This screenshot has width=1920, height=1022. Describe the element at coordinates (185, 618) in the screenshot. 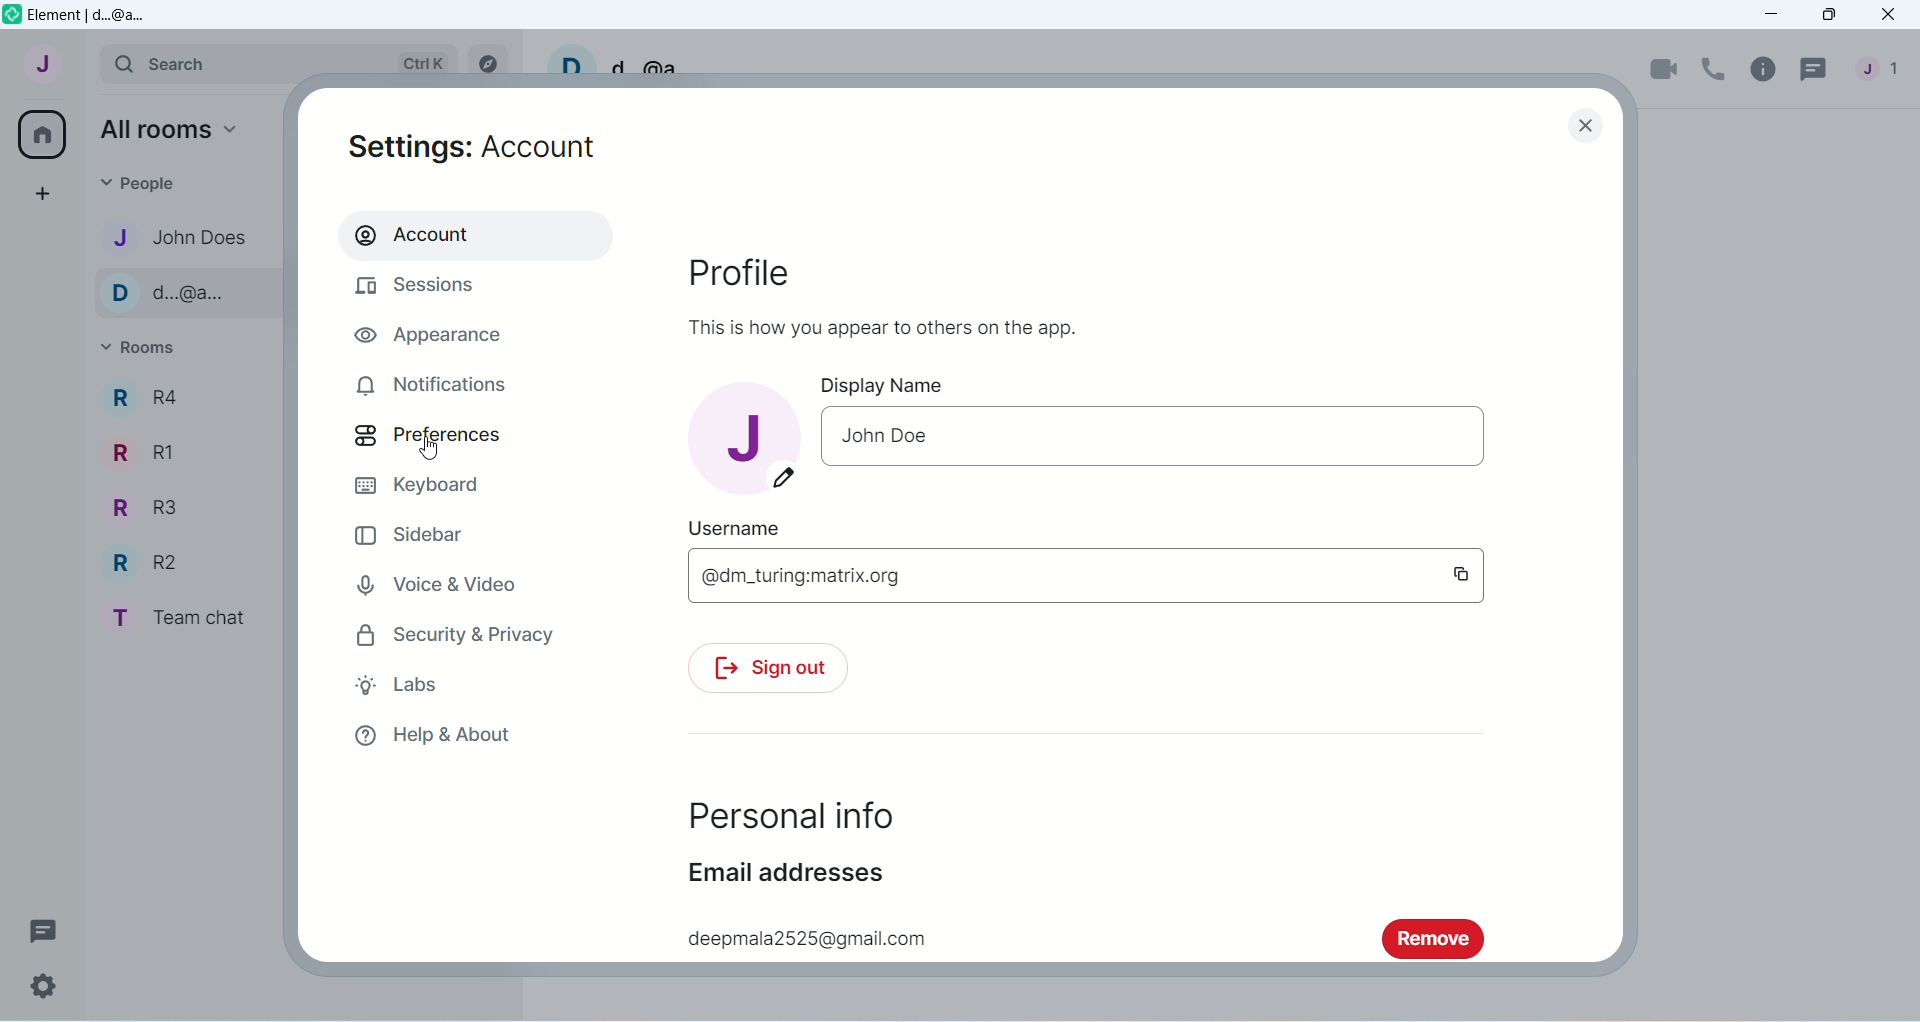

I see `Room Team chat` at that location.